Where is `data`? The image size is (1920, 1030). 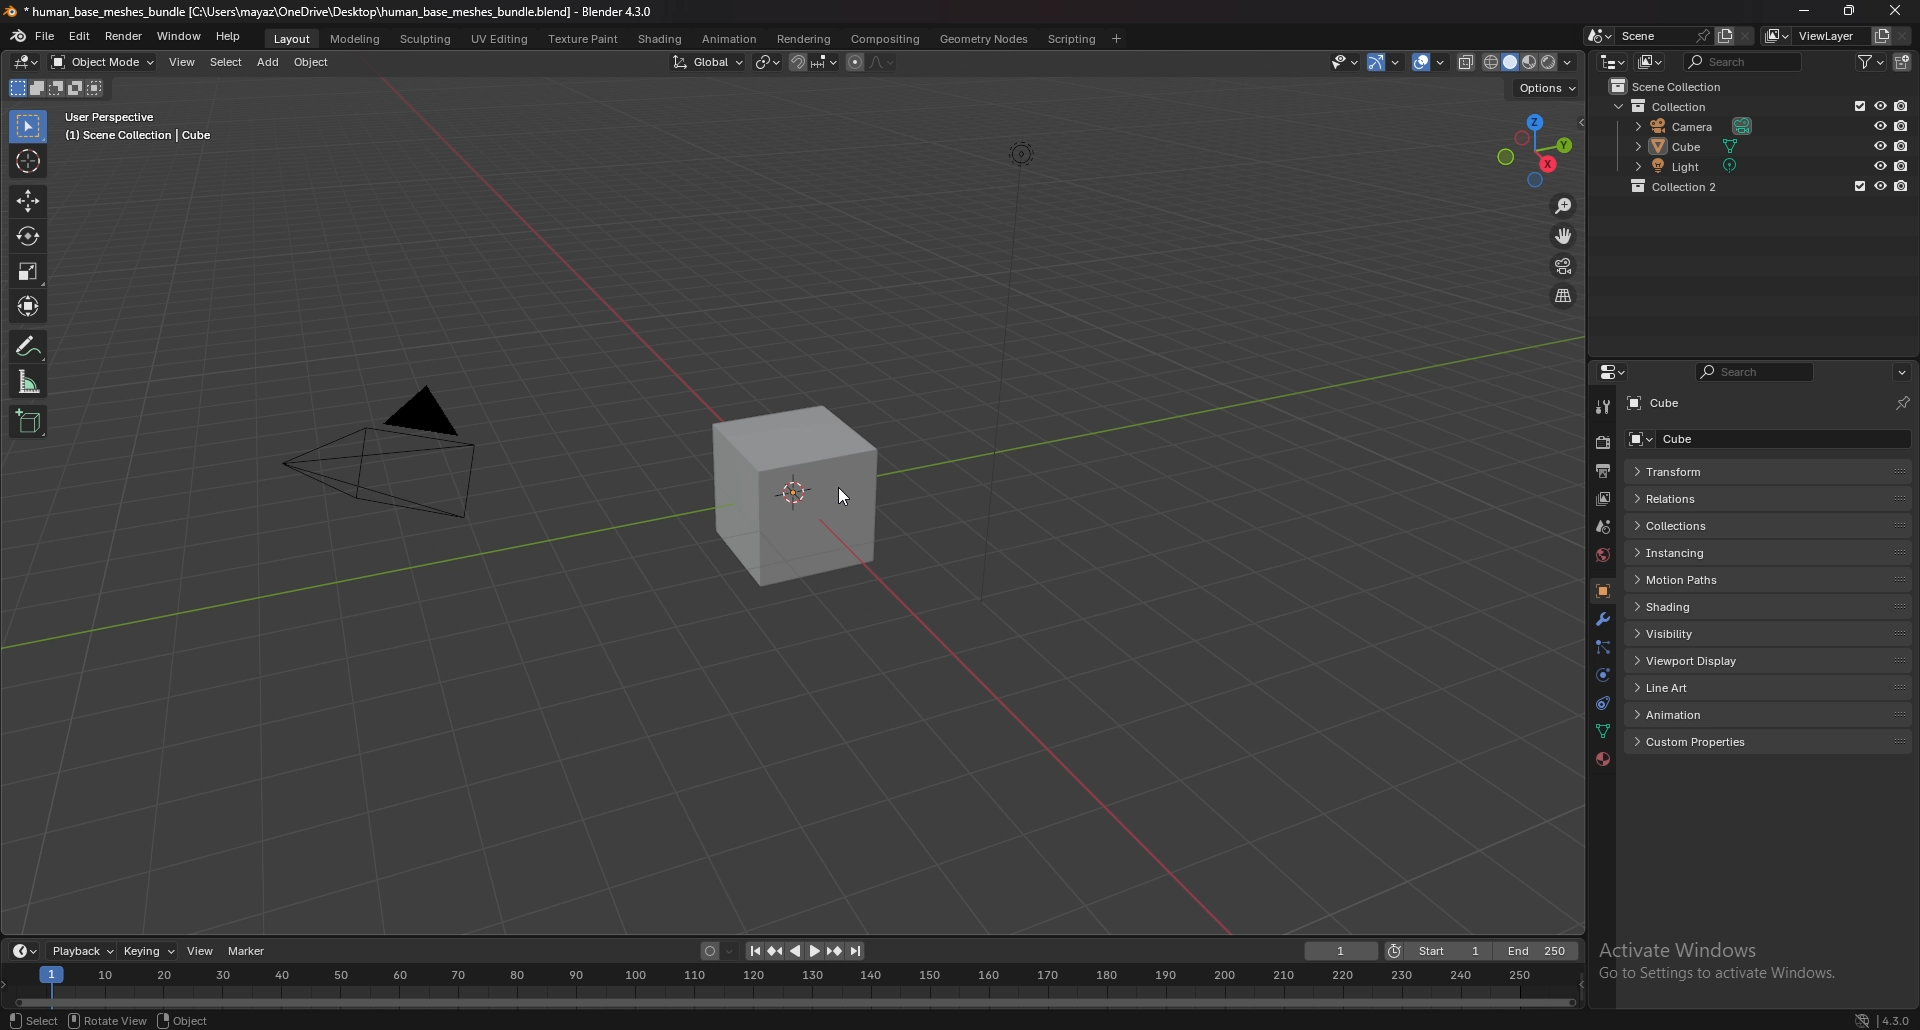 data is located at coordinates (1602, 731).